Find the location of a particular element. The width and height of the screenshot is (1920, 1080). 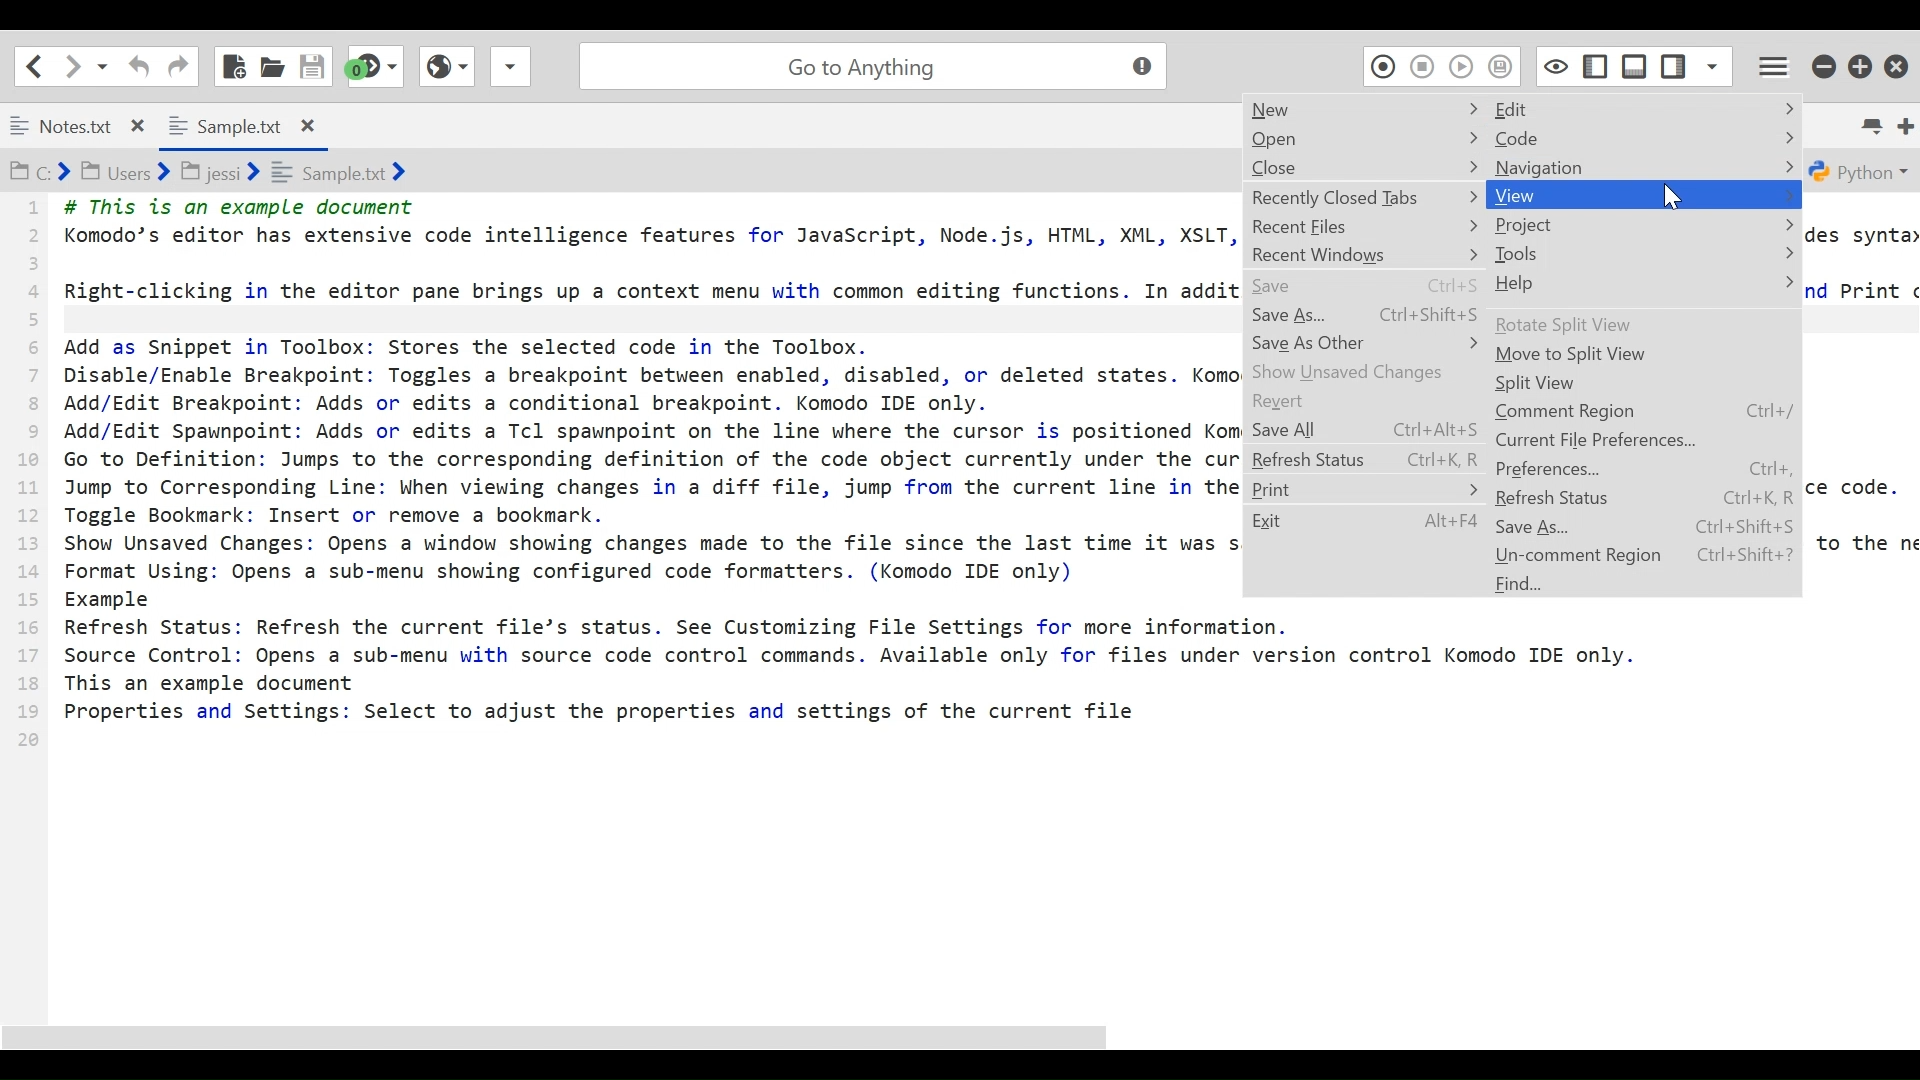

New is located at coordinates (1361, 110).